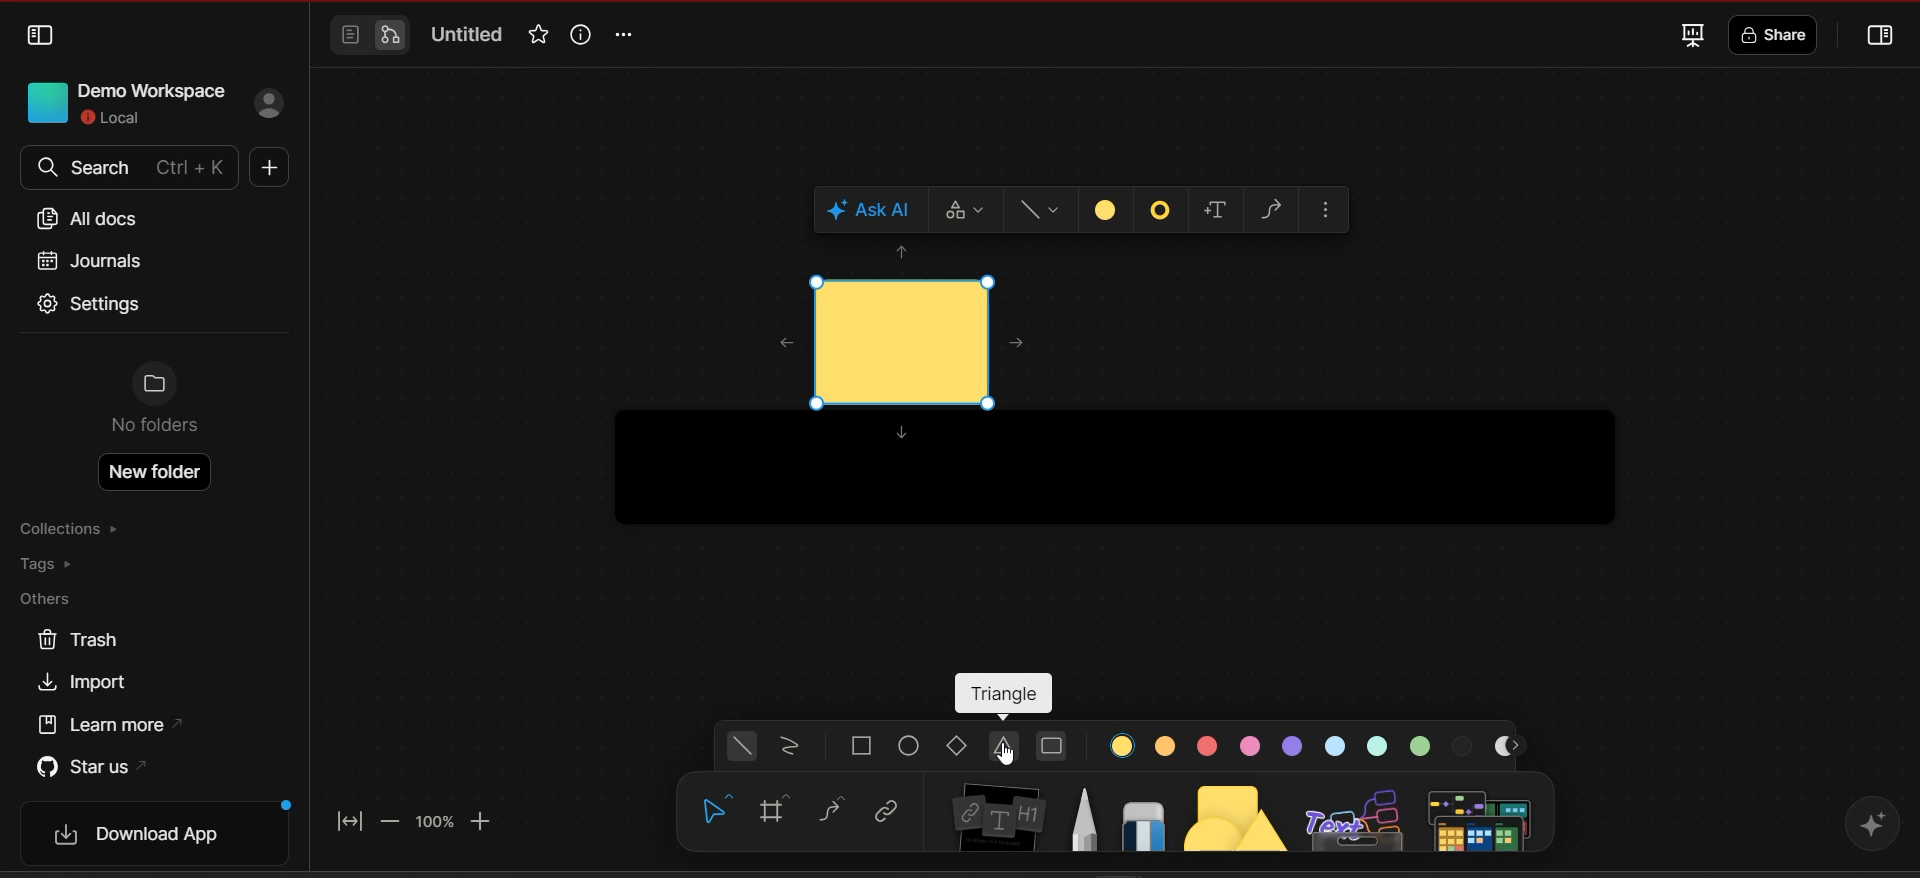 This screenshot has height=878, width=1920. I want to click on cursor and shape current location, so click(901, 343).